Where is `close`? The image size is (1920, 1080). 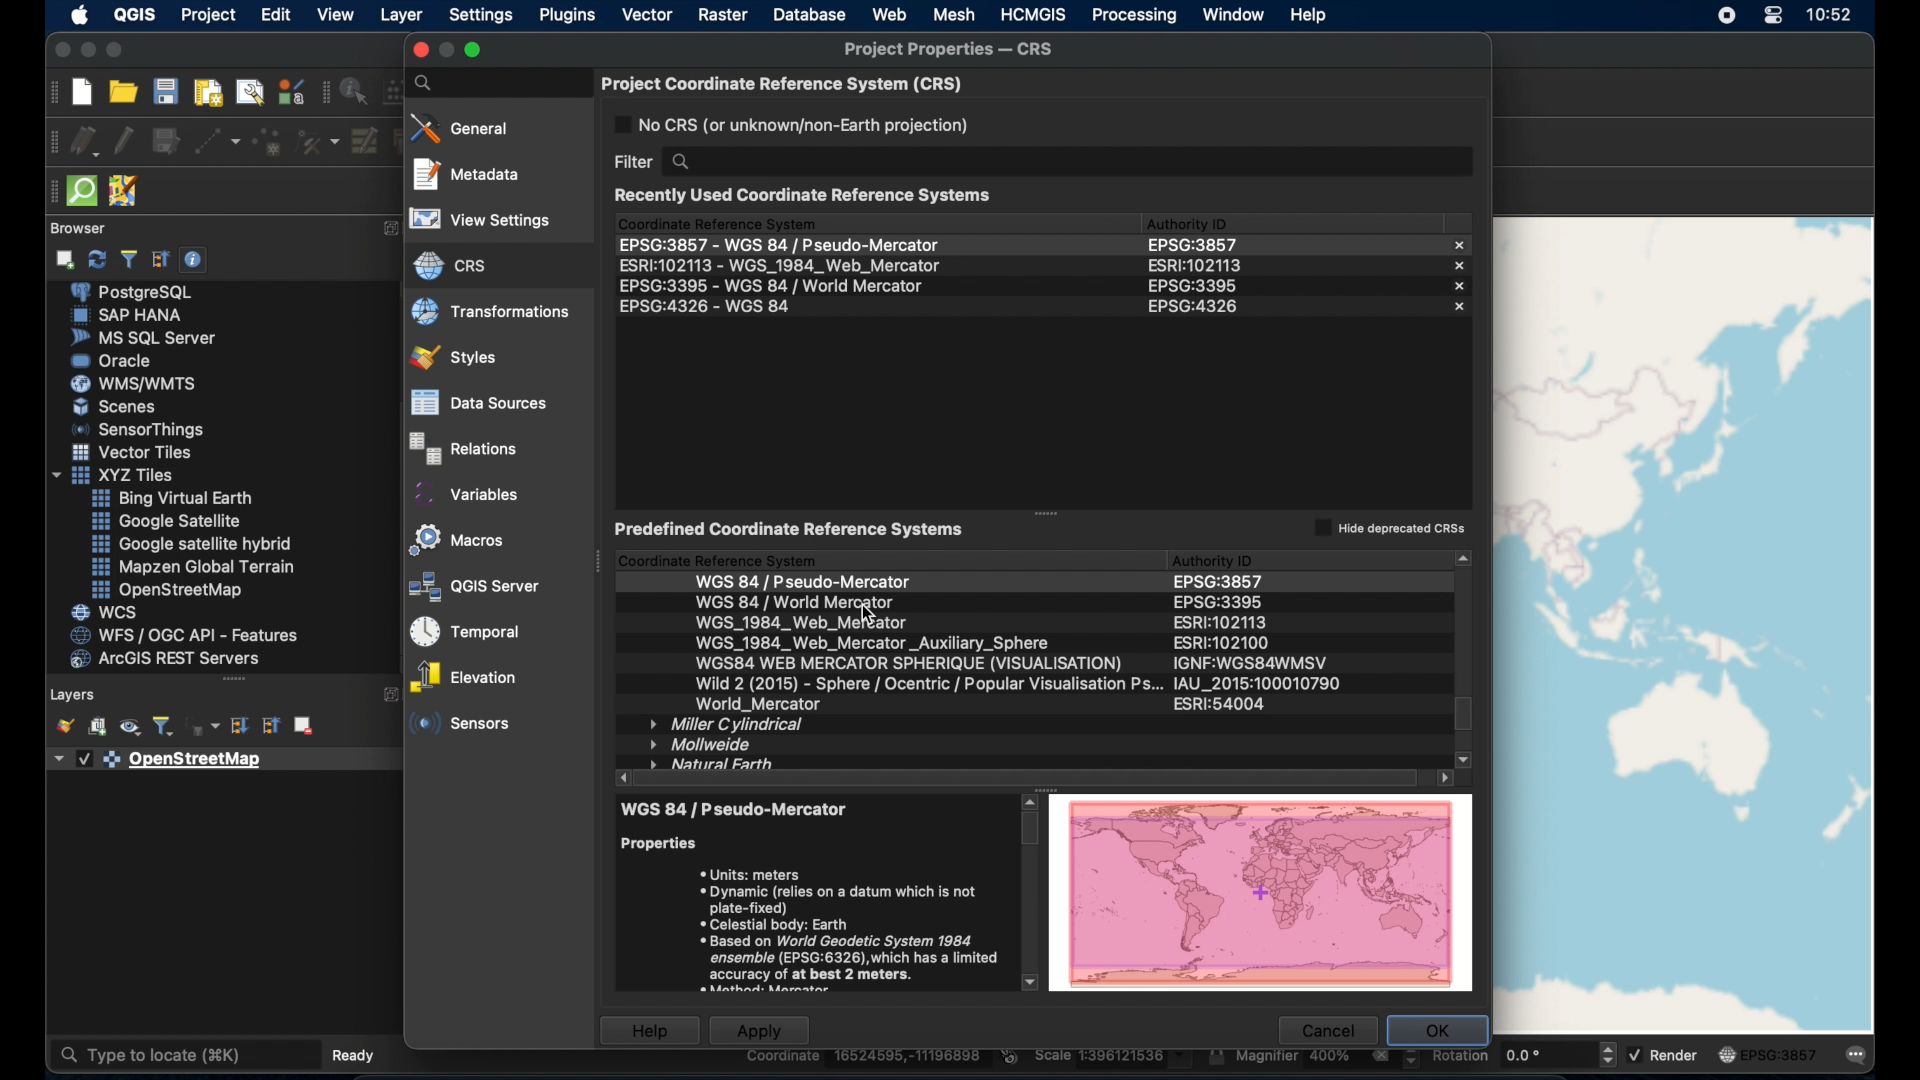 close is located at coordinates (1459, 286).